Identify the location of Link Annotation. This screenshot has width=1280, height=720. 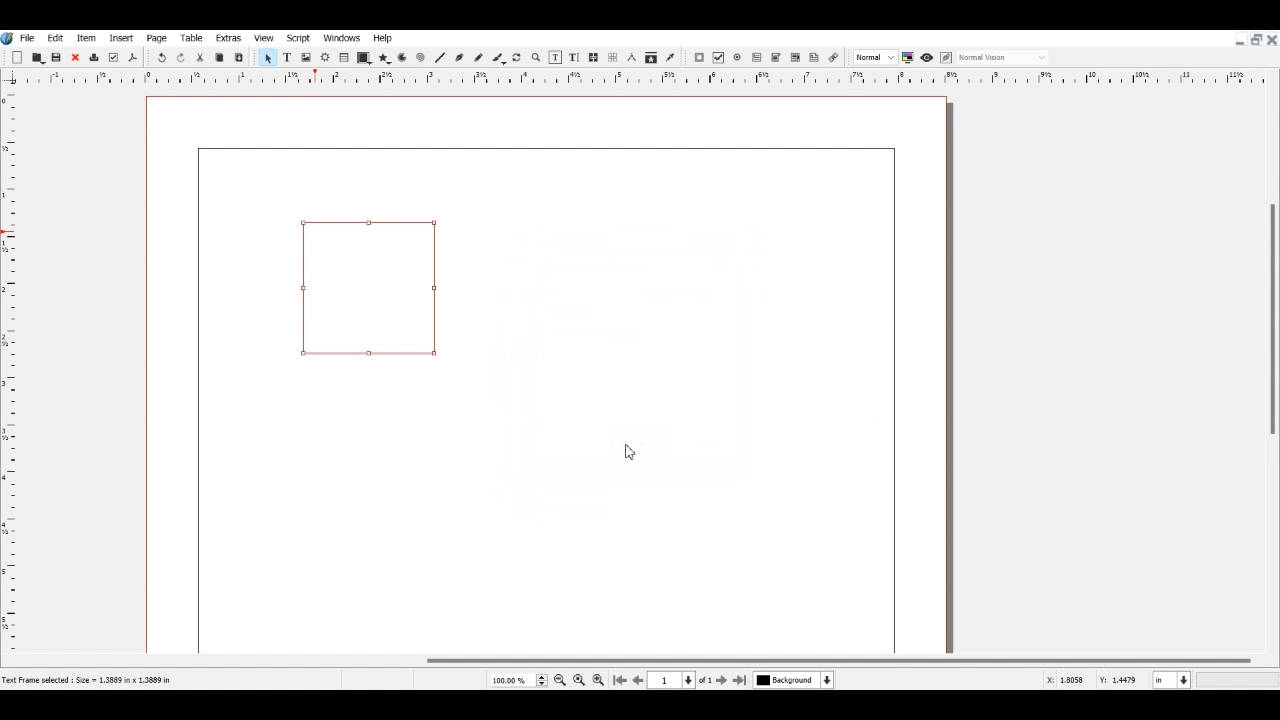
(833, 56).